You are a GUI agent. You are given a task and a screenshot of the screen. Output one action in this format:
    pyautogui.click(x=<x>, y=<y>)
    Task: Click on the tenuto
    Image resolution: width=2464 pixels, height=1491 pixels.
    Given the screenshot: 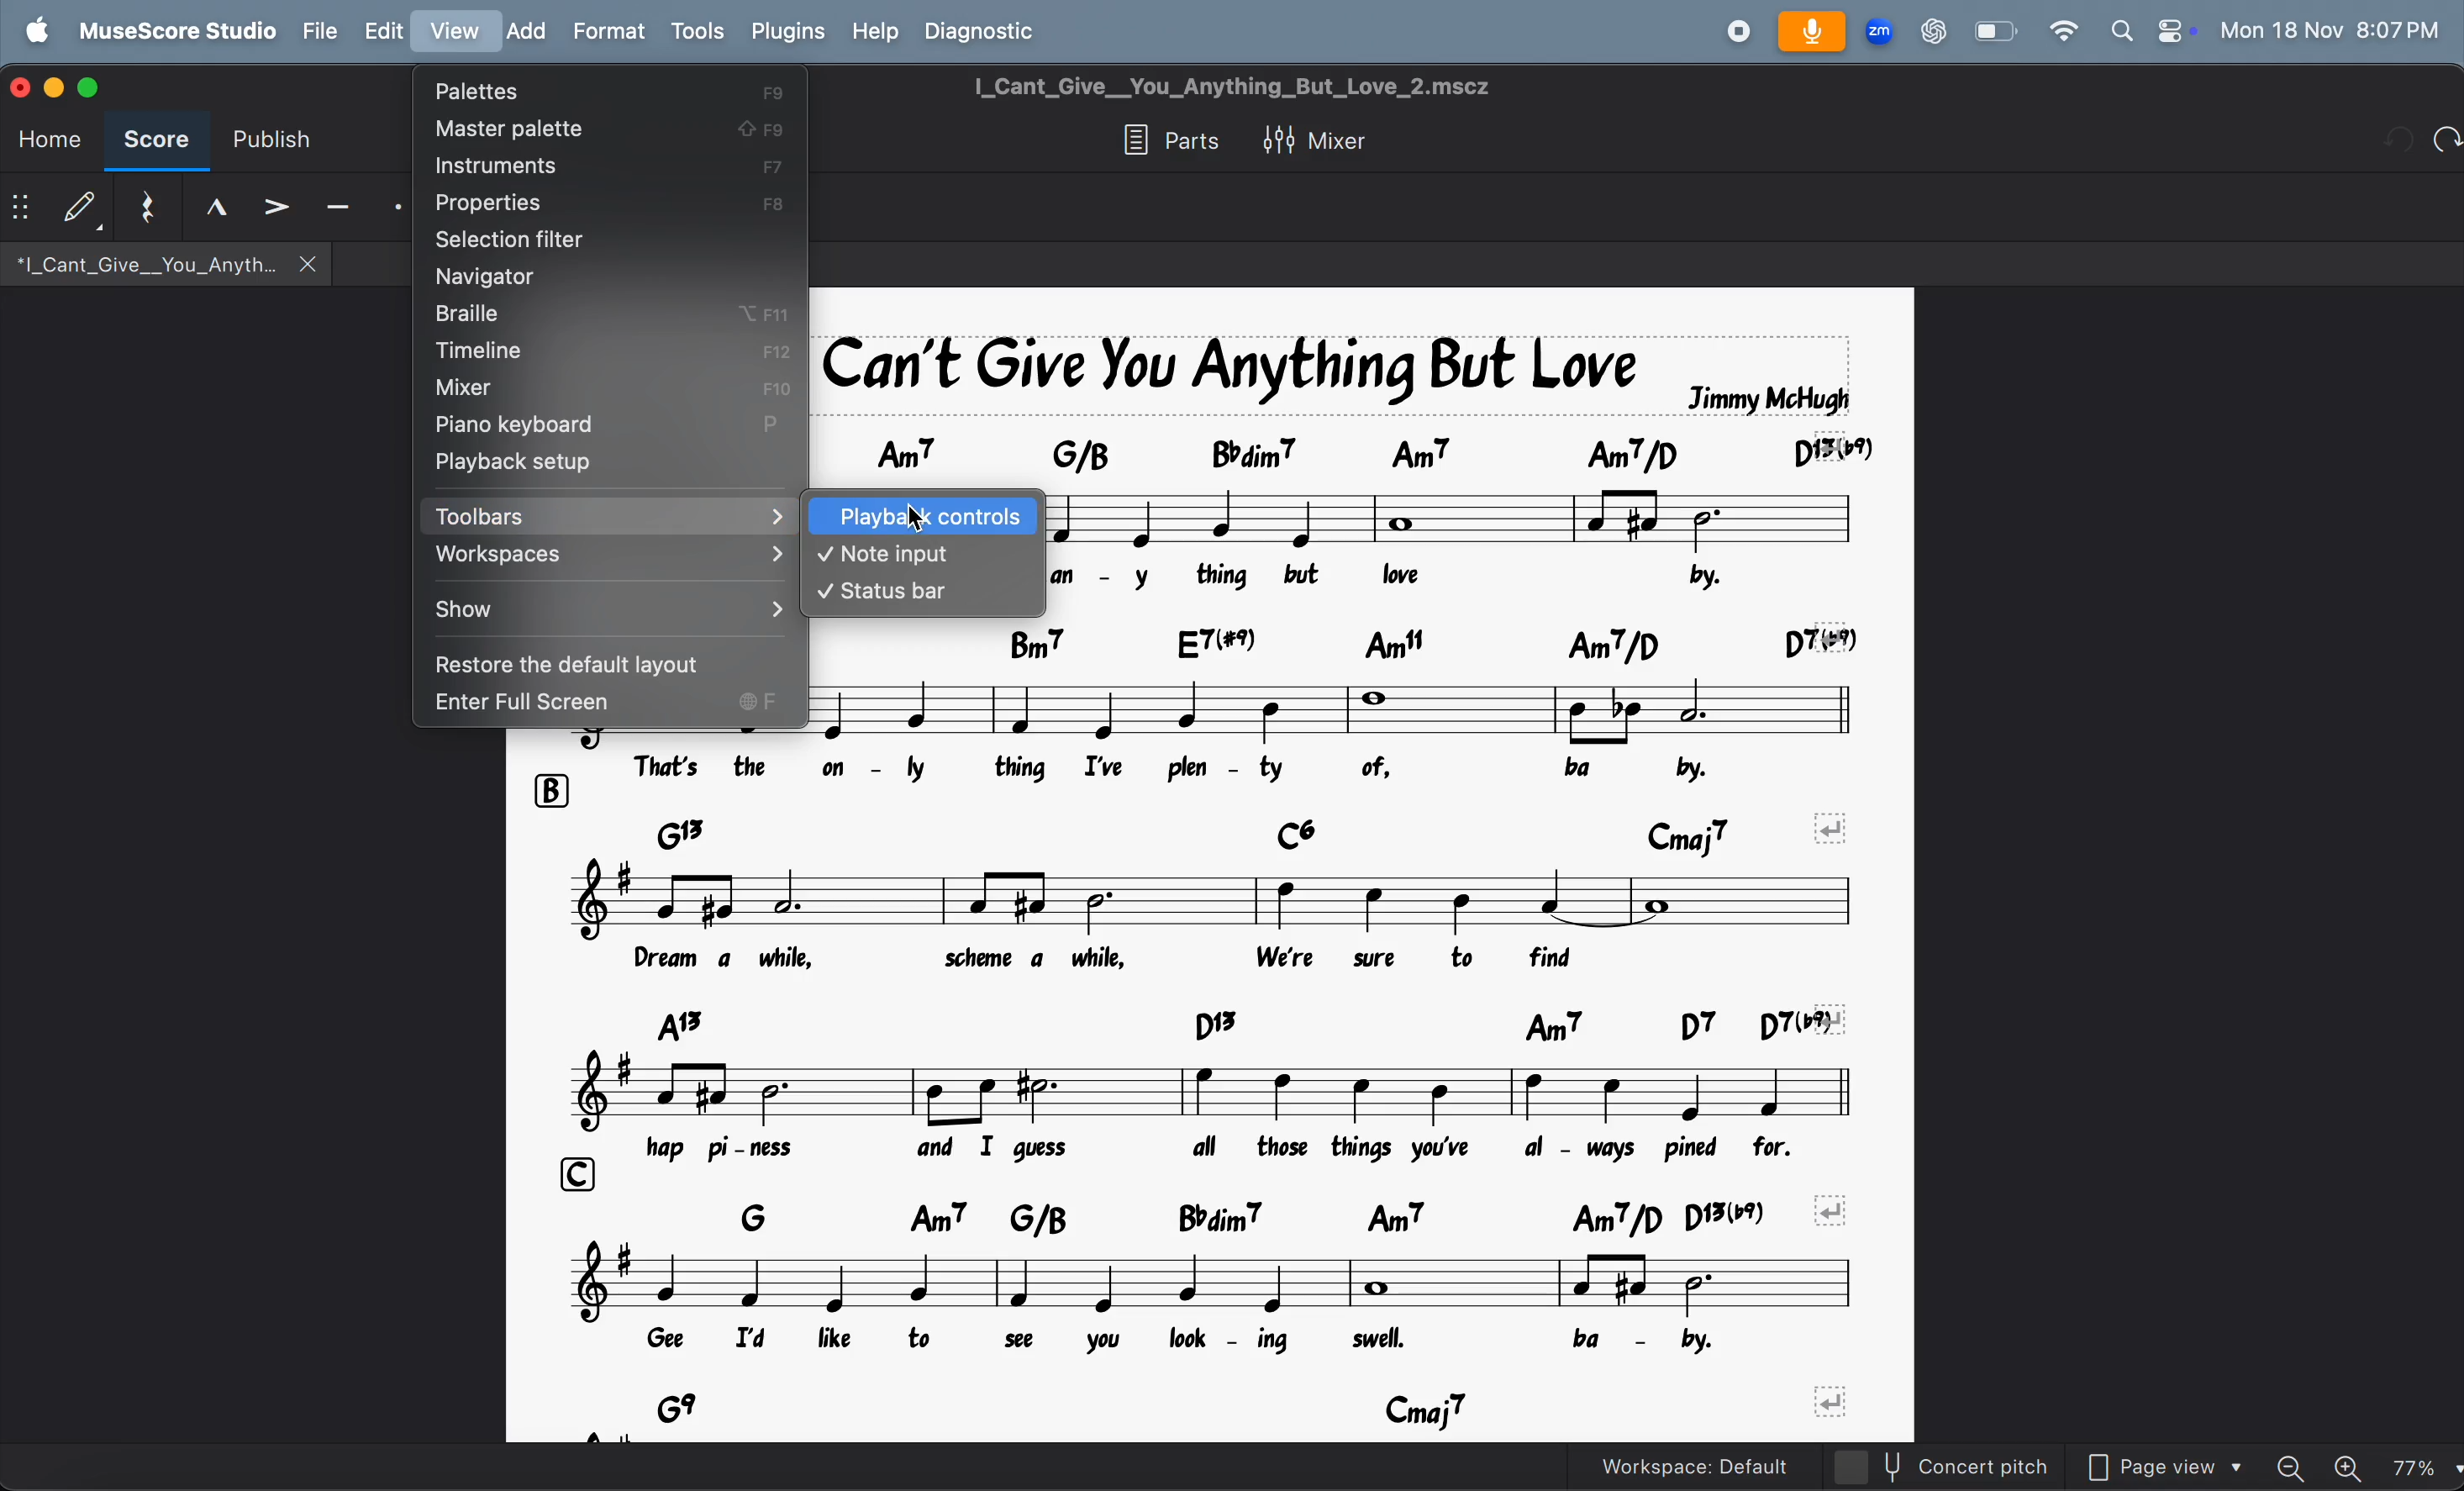 What is the action you would take?
    pyautogui.click(x=338, y=203)
    